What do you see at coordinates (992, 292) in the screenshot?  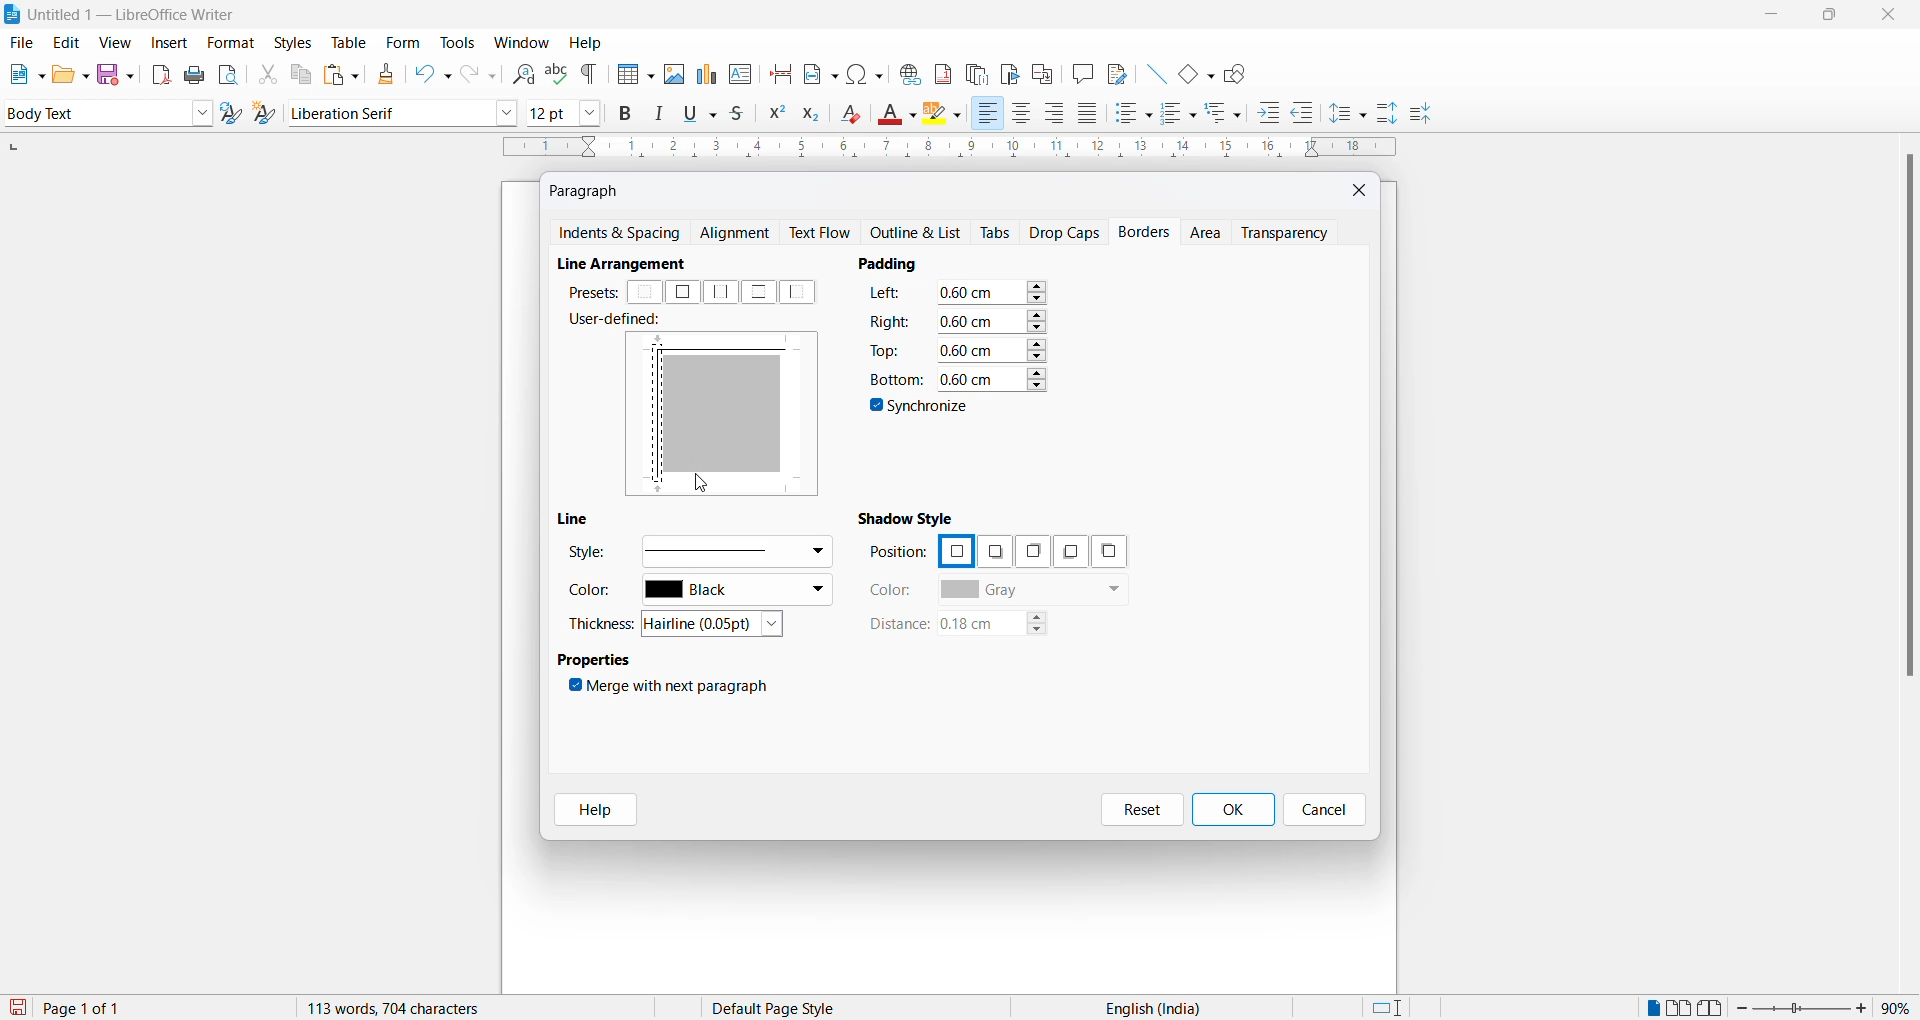 I see `value` at bounding box center [992, 292].